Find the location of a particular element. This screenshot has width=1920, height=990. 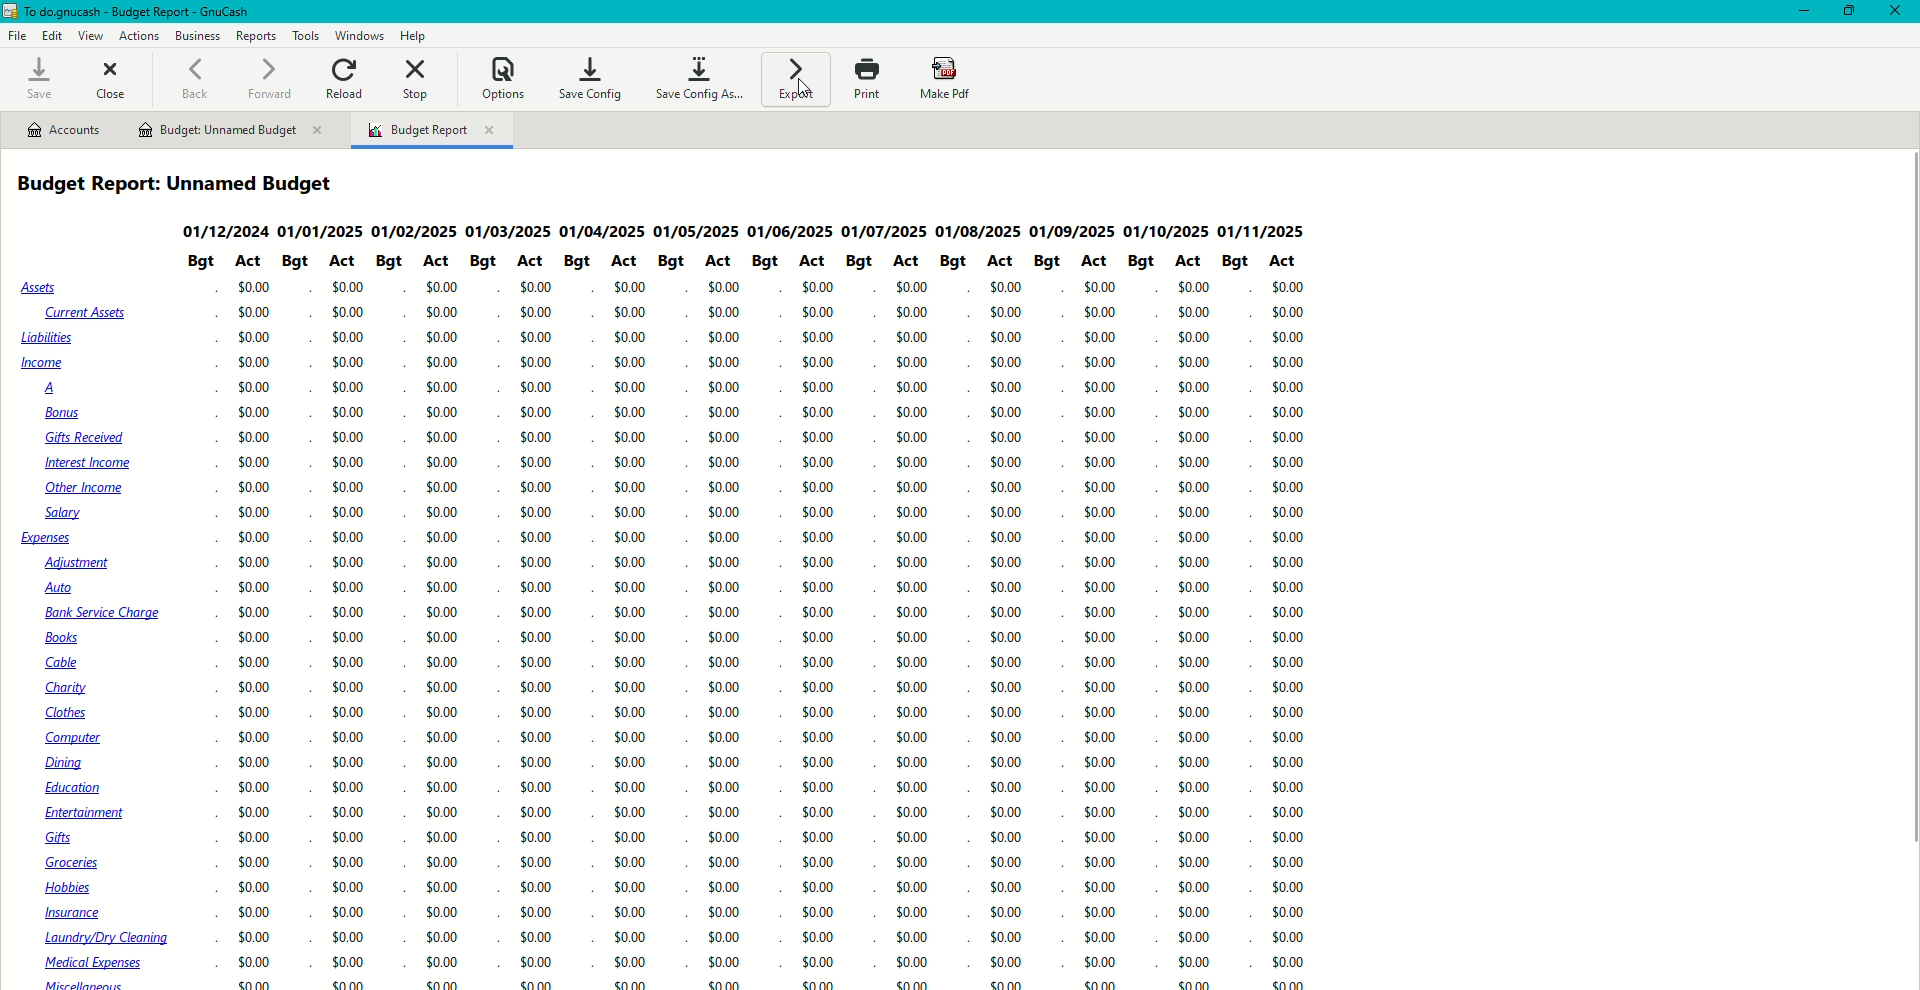

$0.00 is located at coordinates (631, 310).